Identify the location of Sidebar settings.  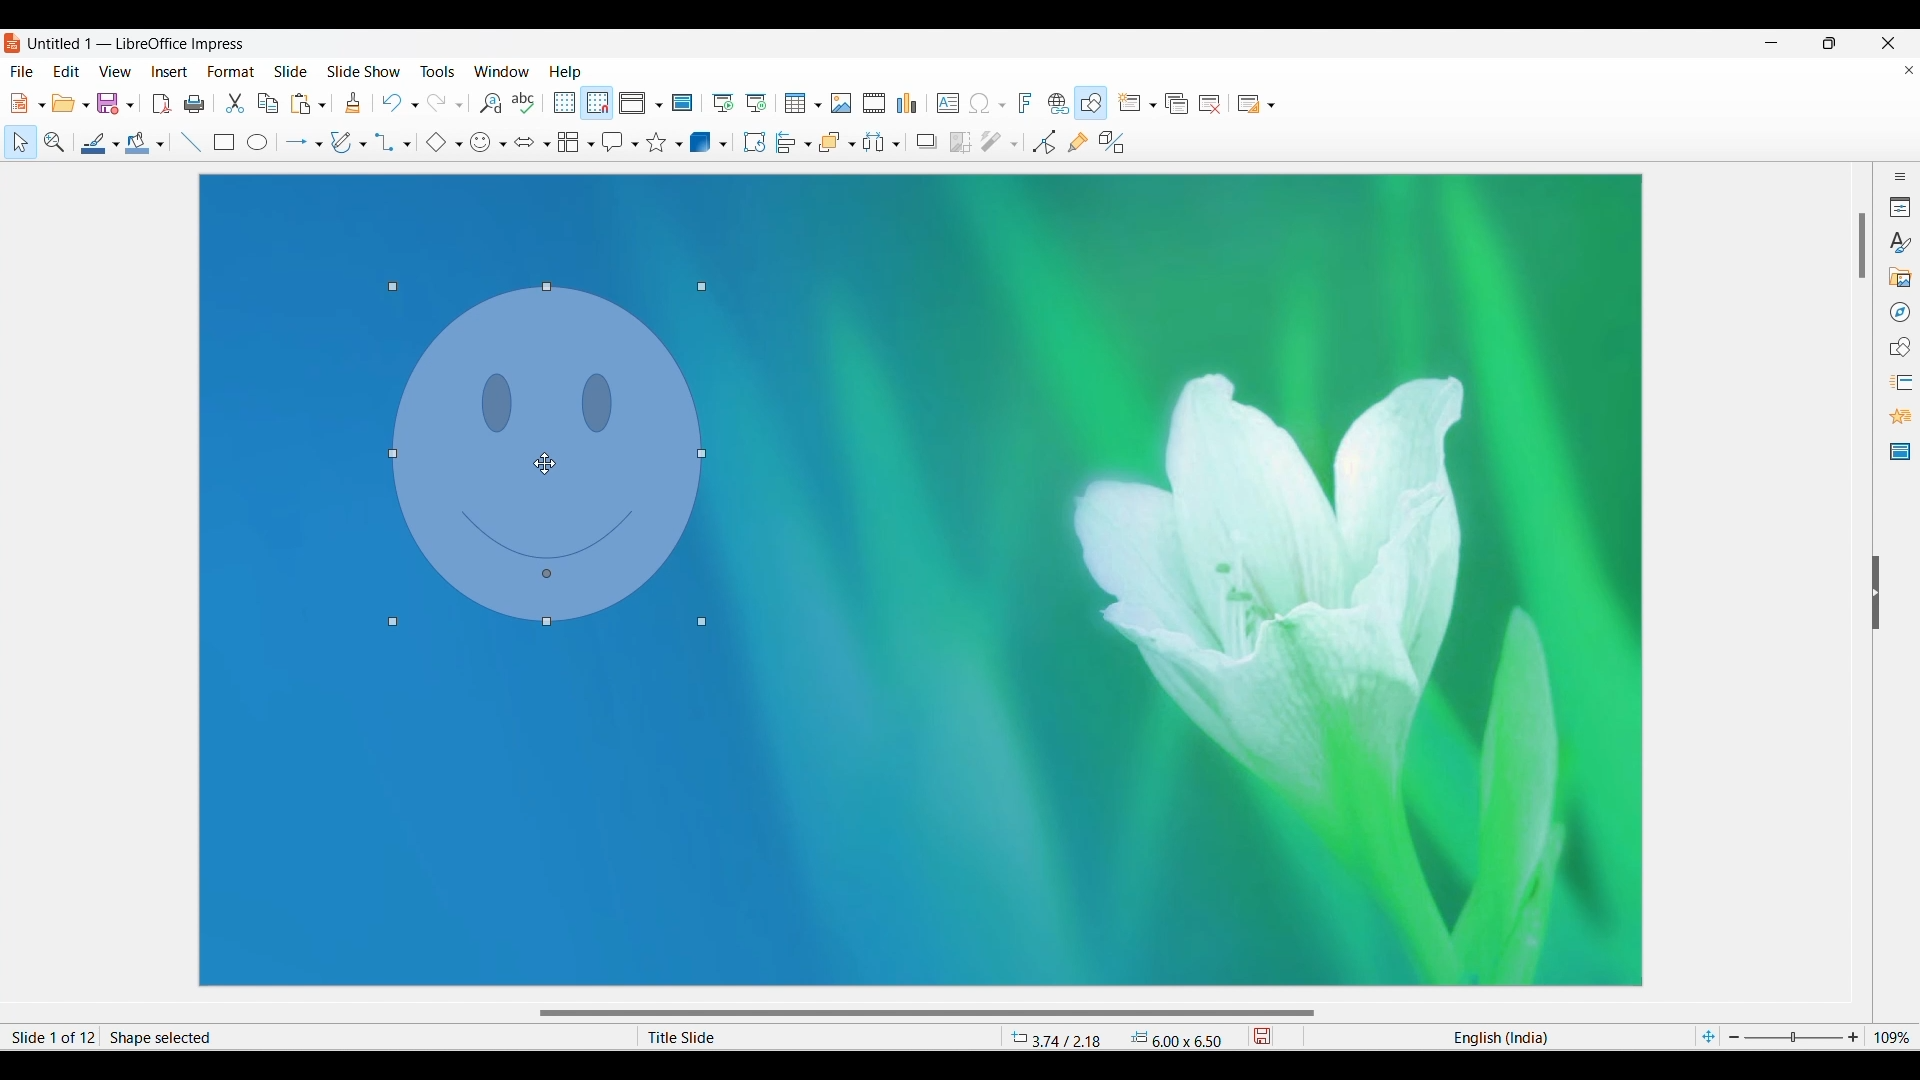
(1900, 176).